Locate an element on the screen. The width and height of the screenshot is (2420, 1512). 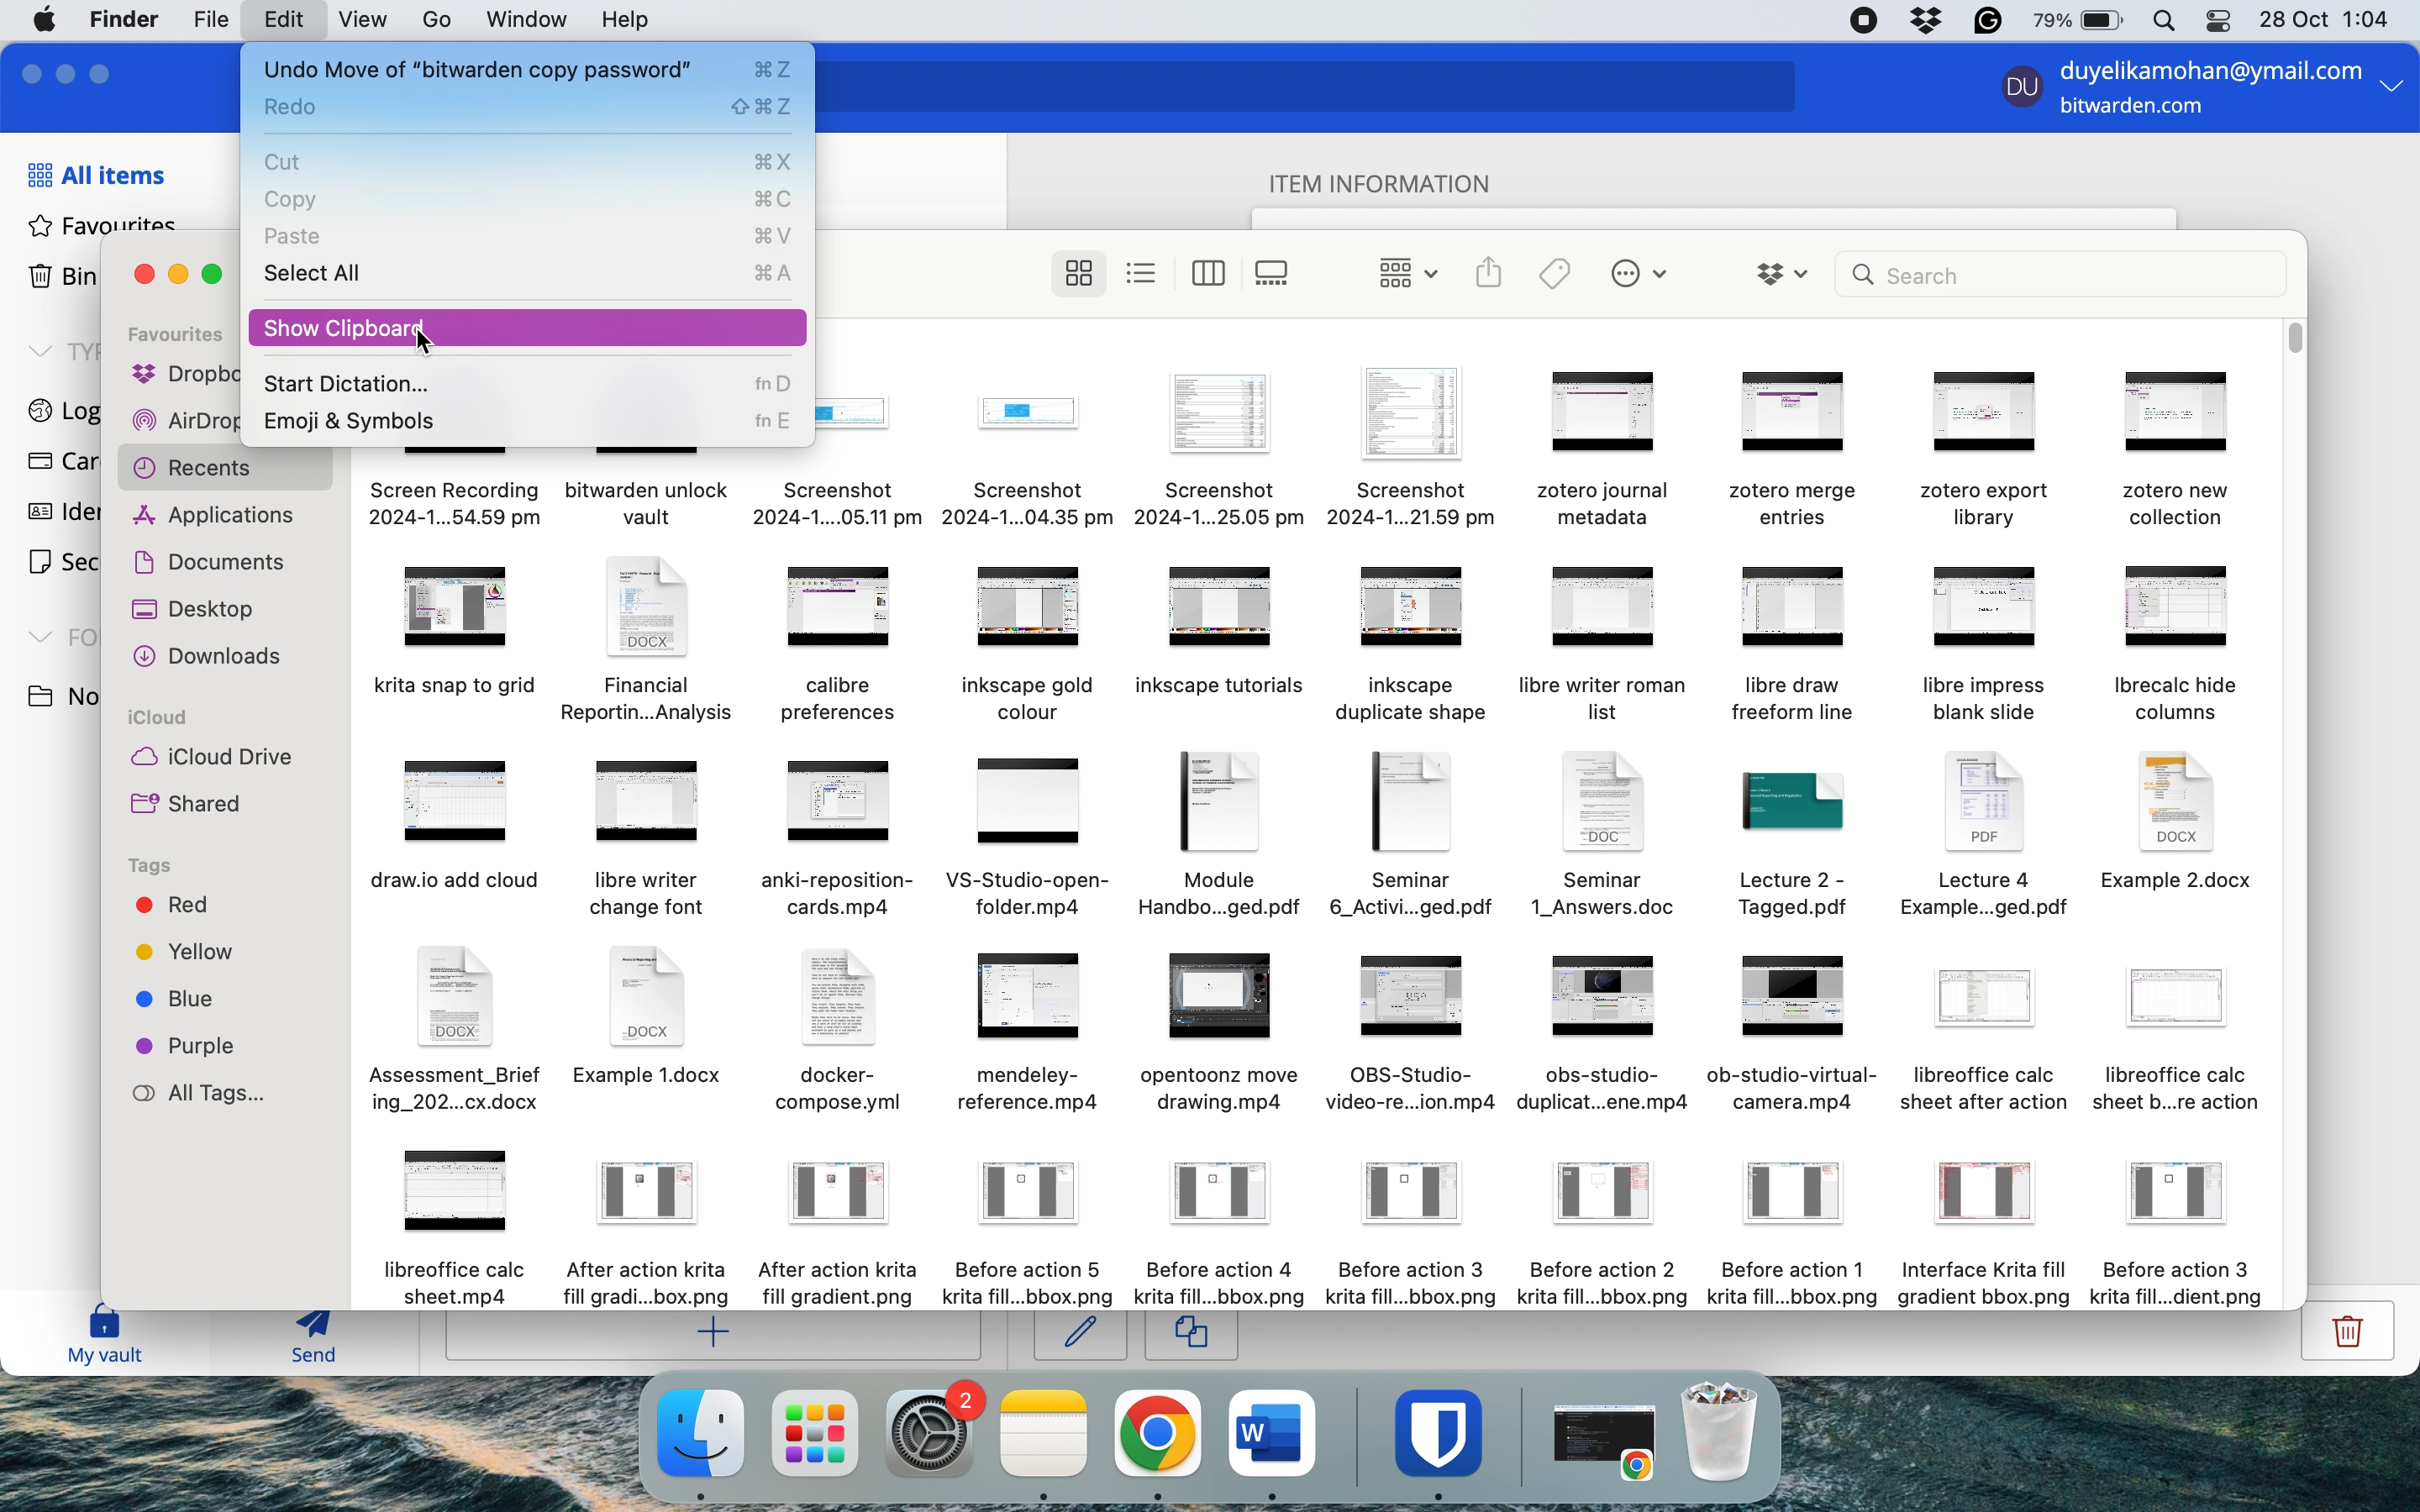
bitwarden.com is located at coordinates (2140, 110).